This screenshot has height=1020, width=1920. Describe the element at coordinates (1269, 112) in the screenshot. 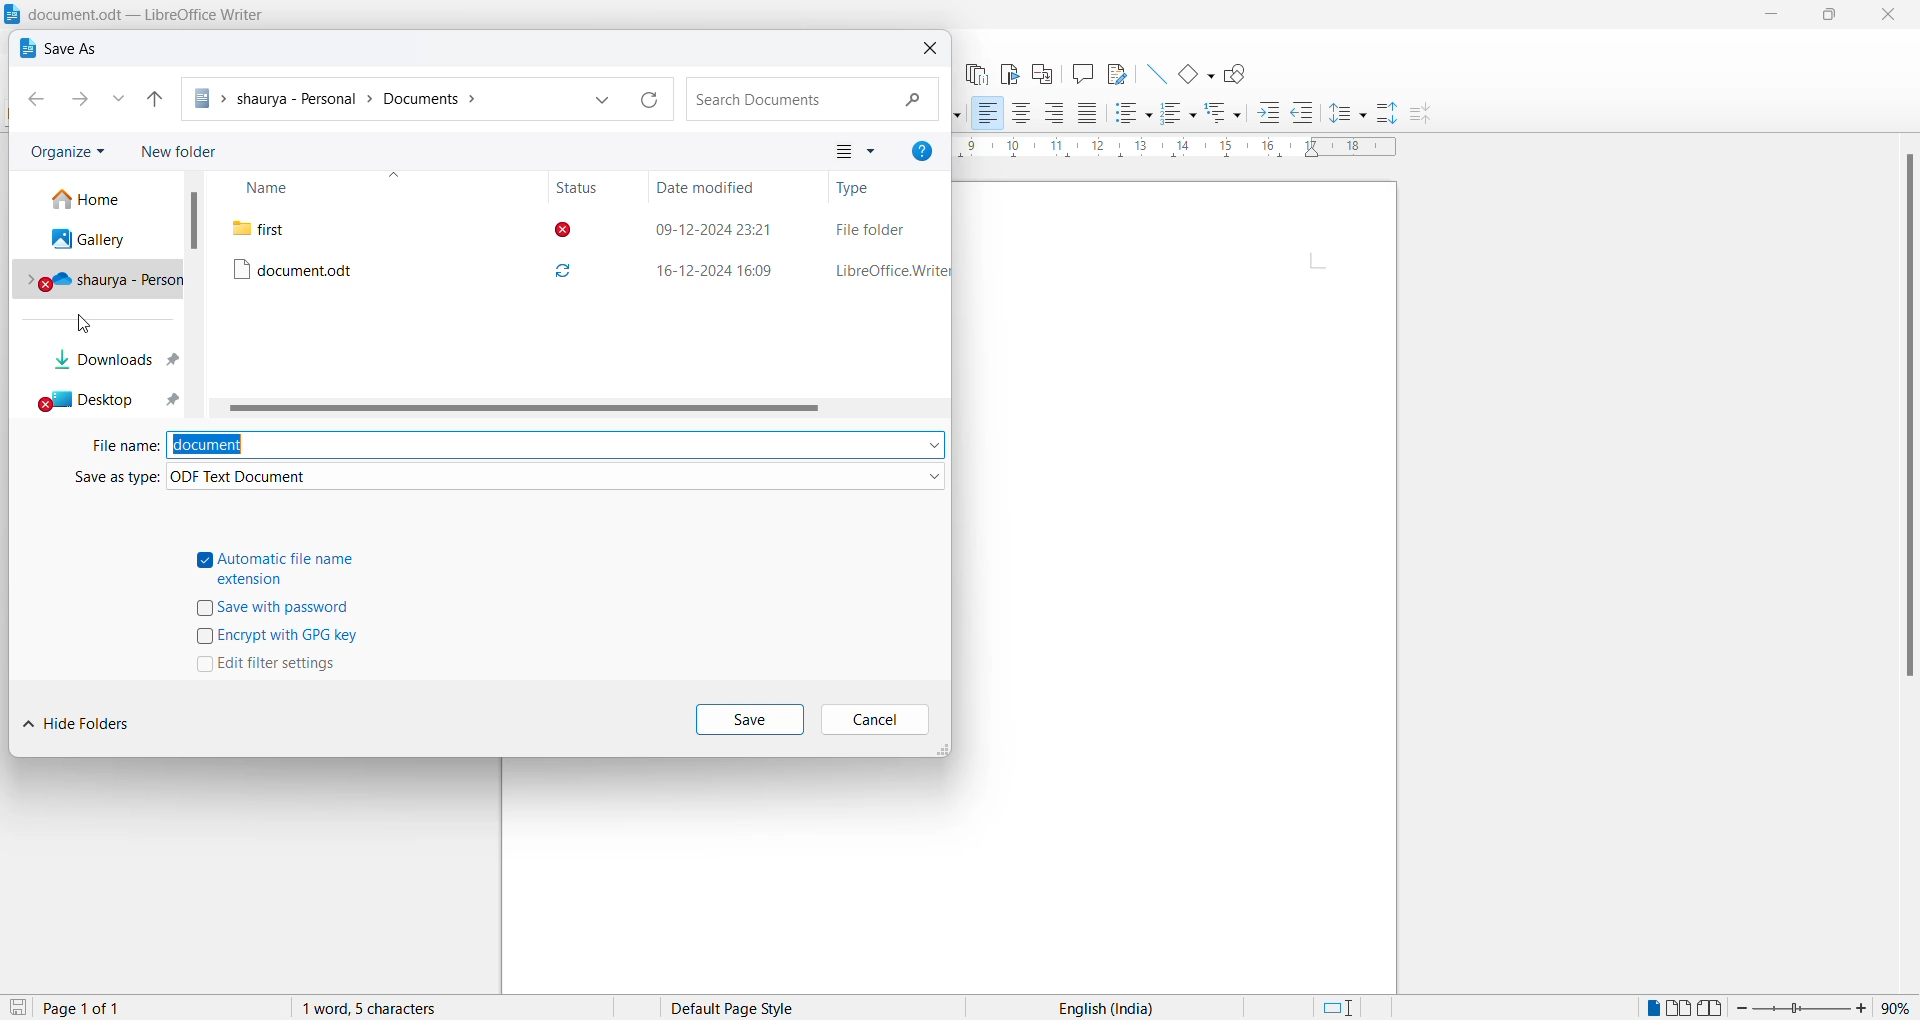

I see `Increase indent` at that location.